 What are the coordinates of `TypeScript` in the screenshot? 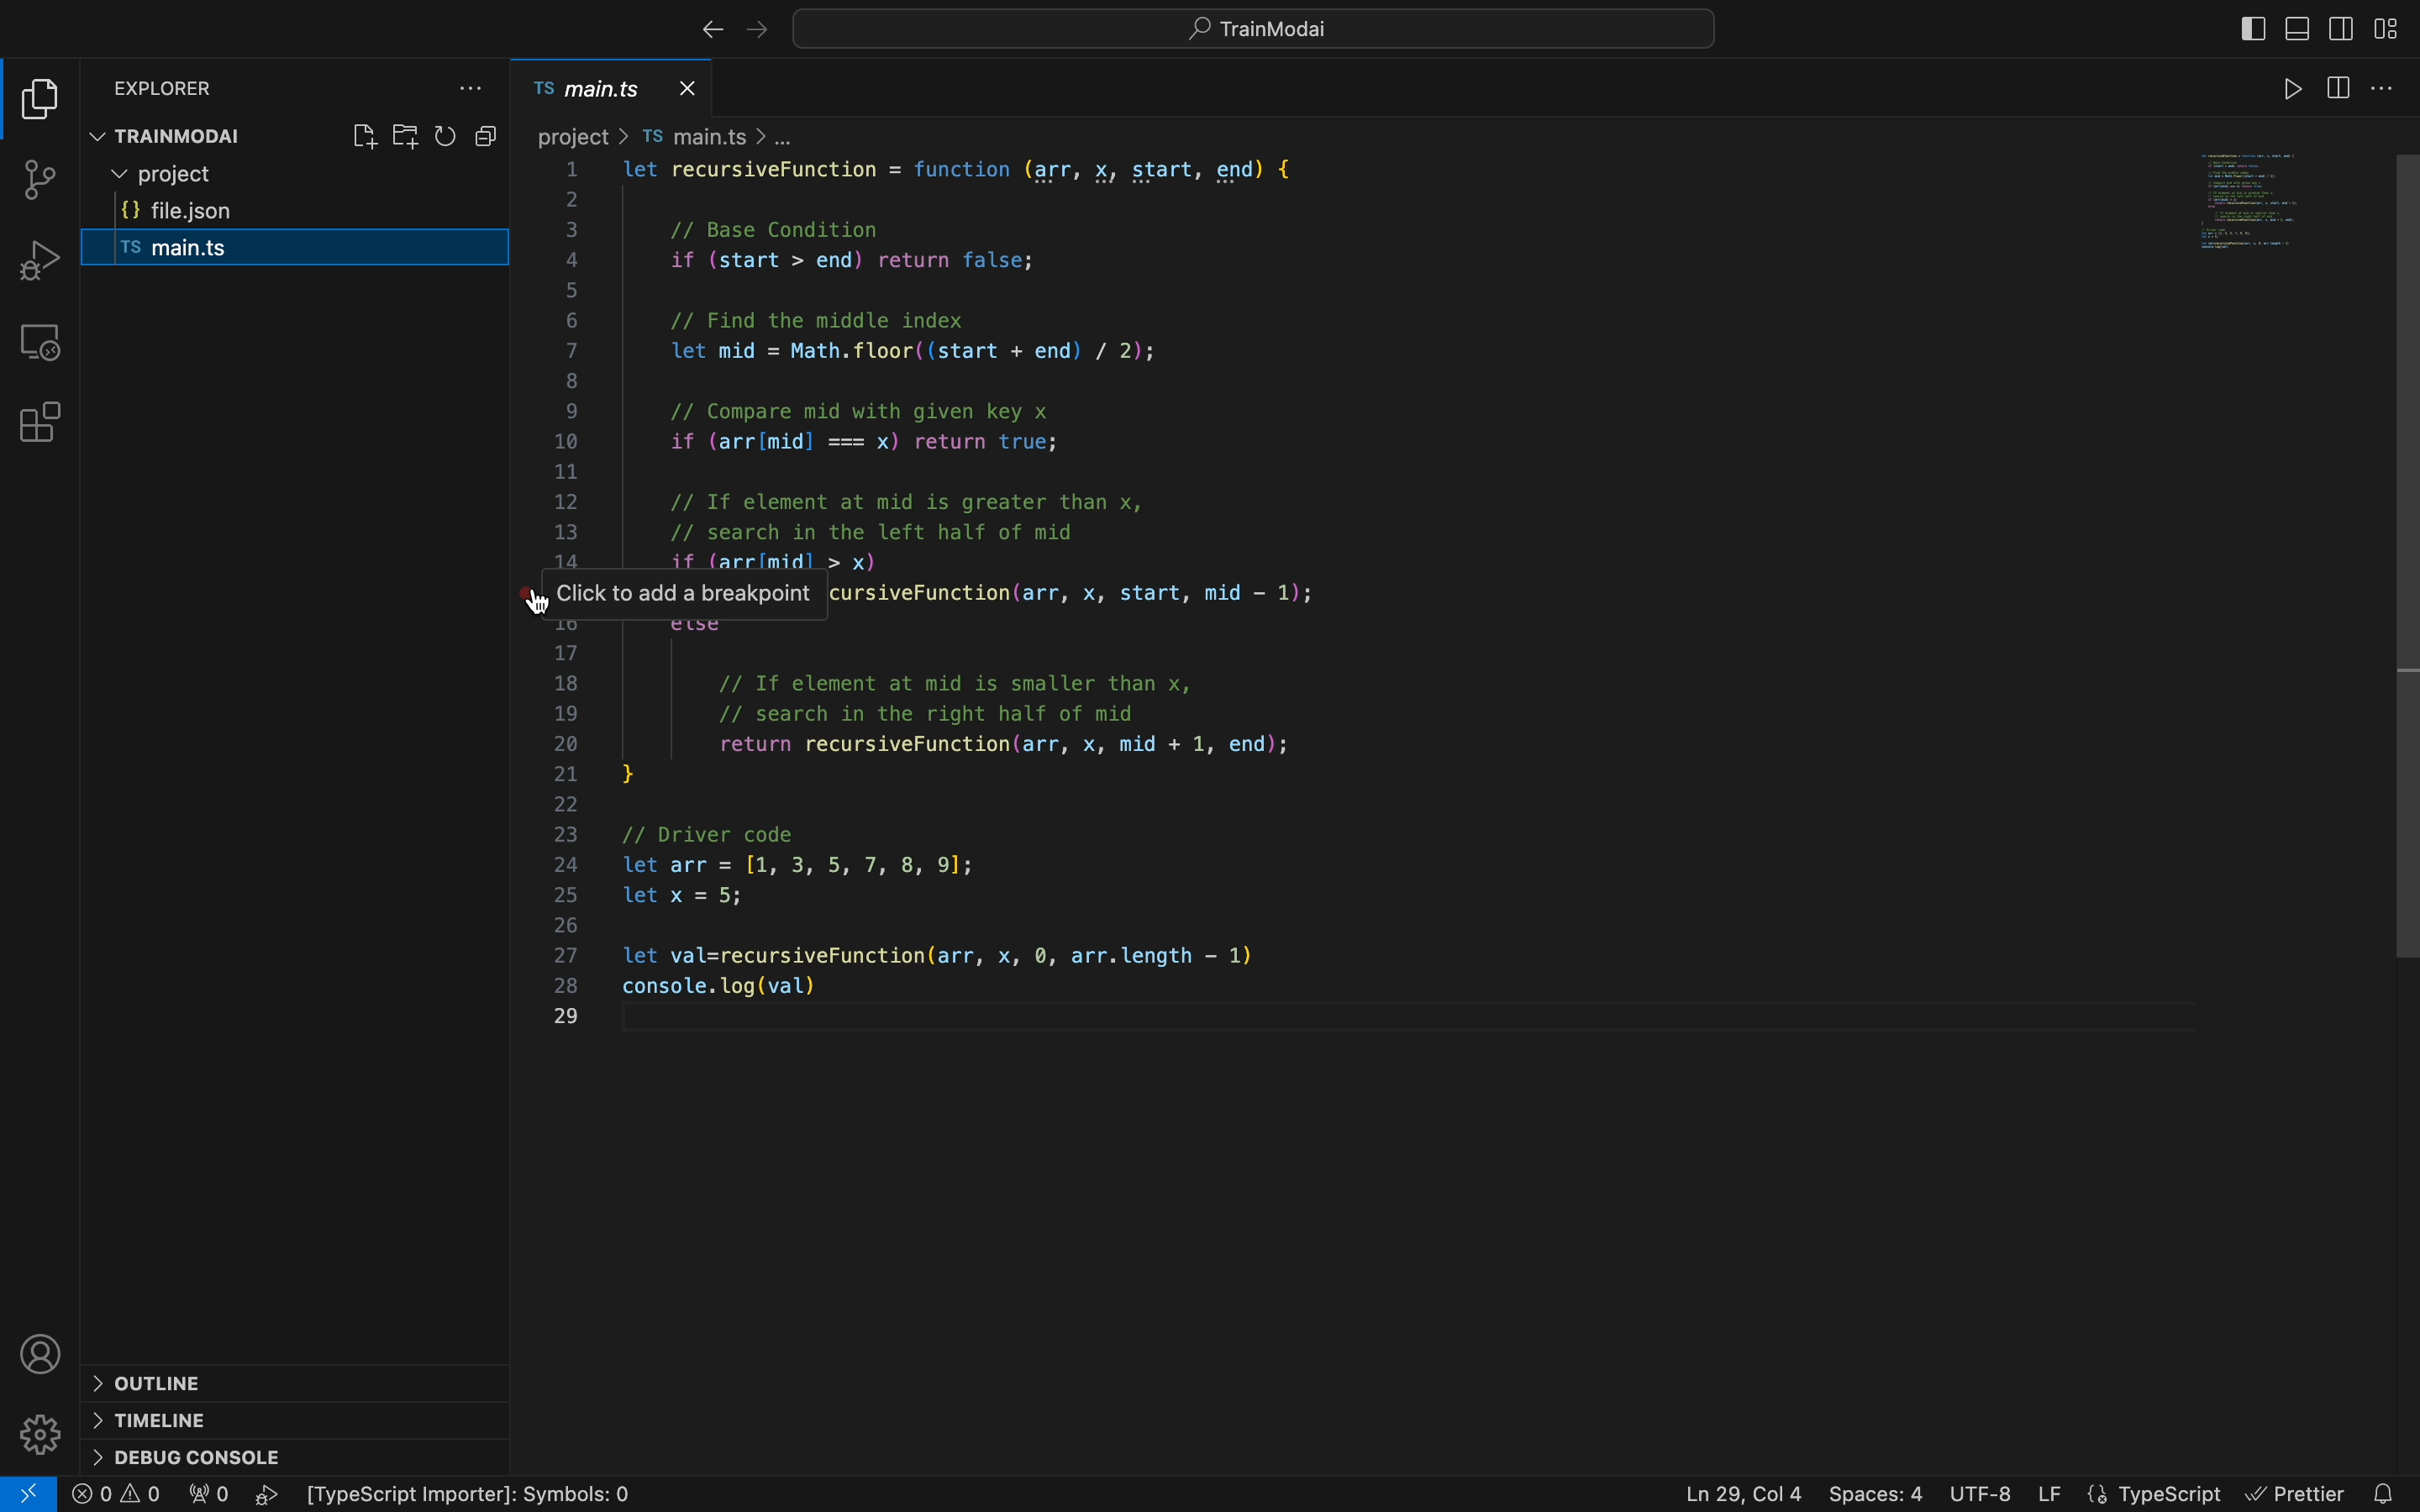 It's located at (2158, 1486).